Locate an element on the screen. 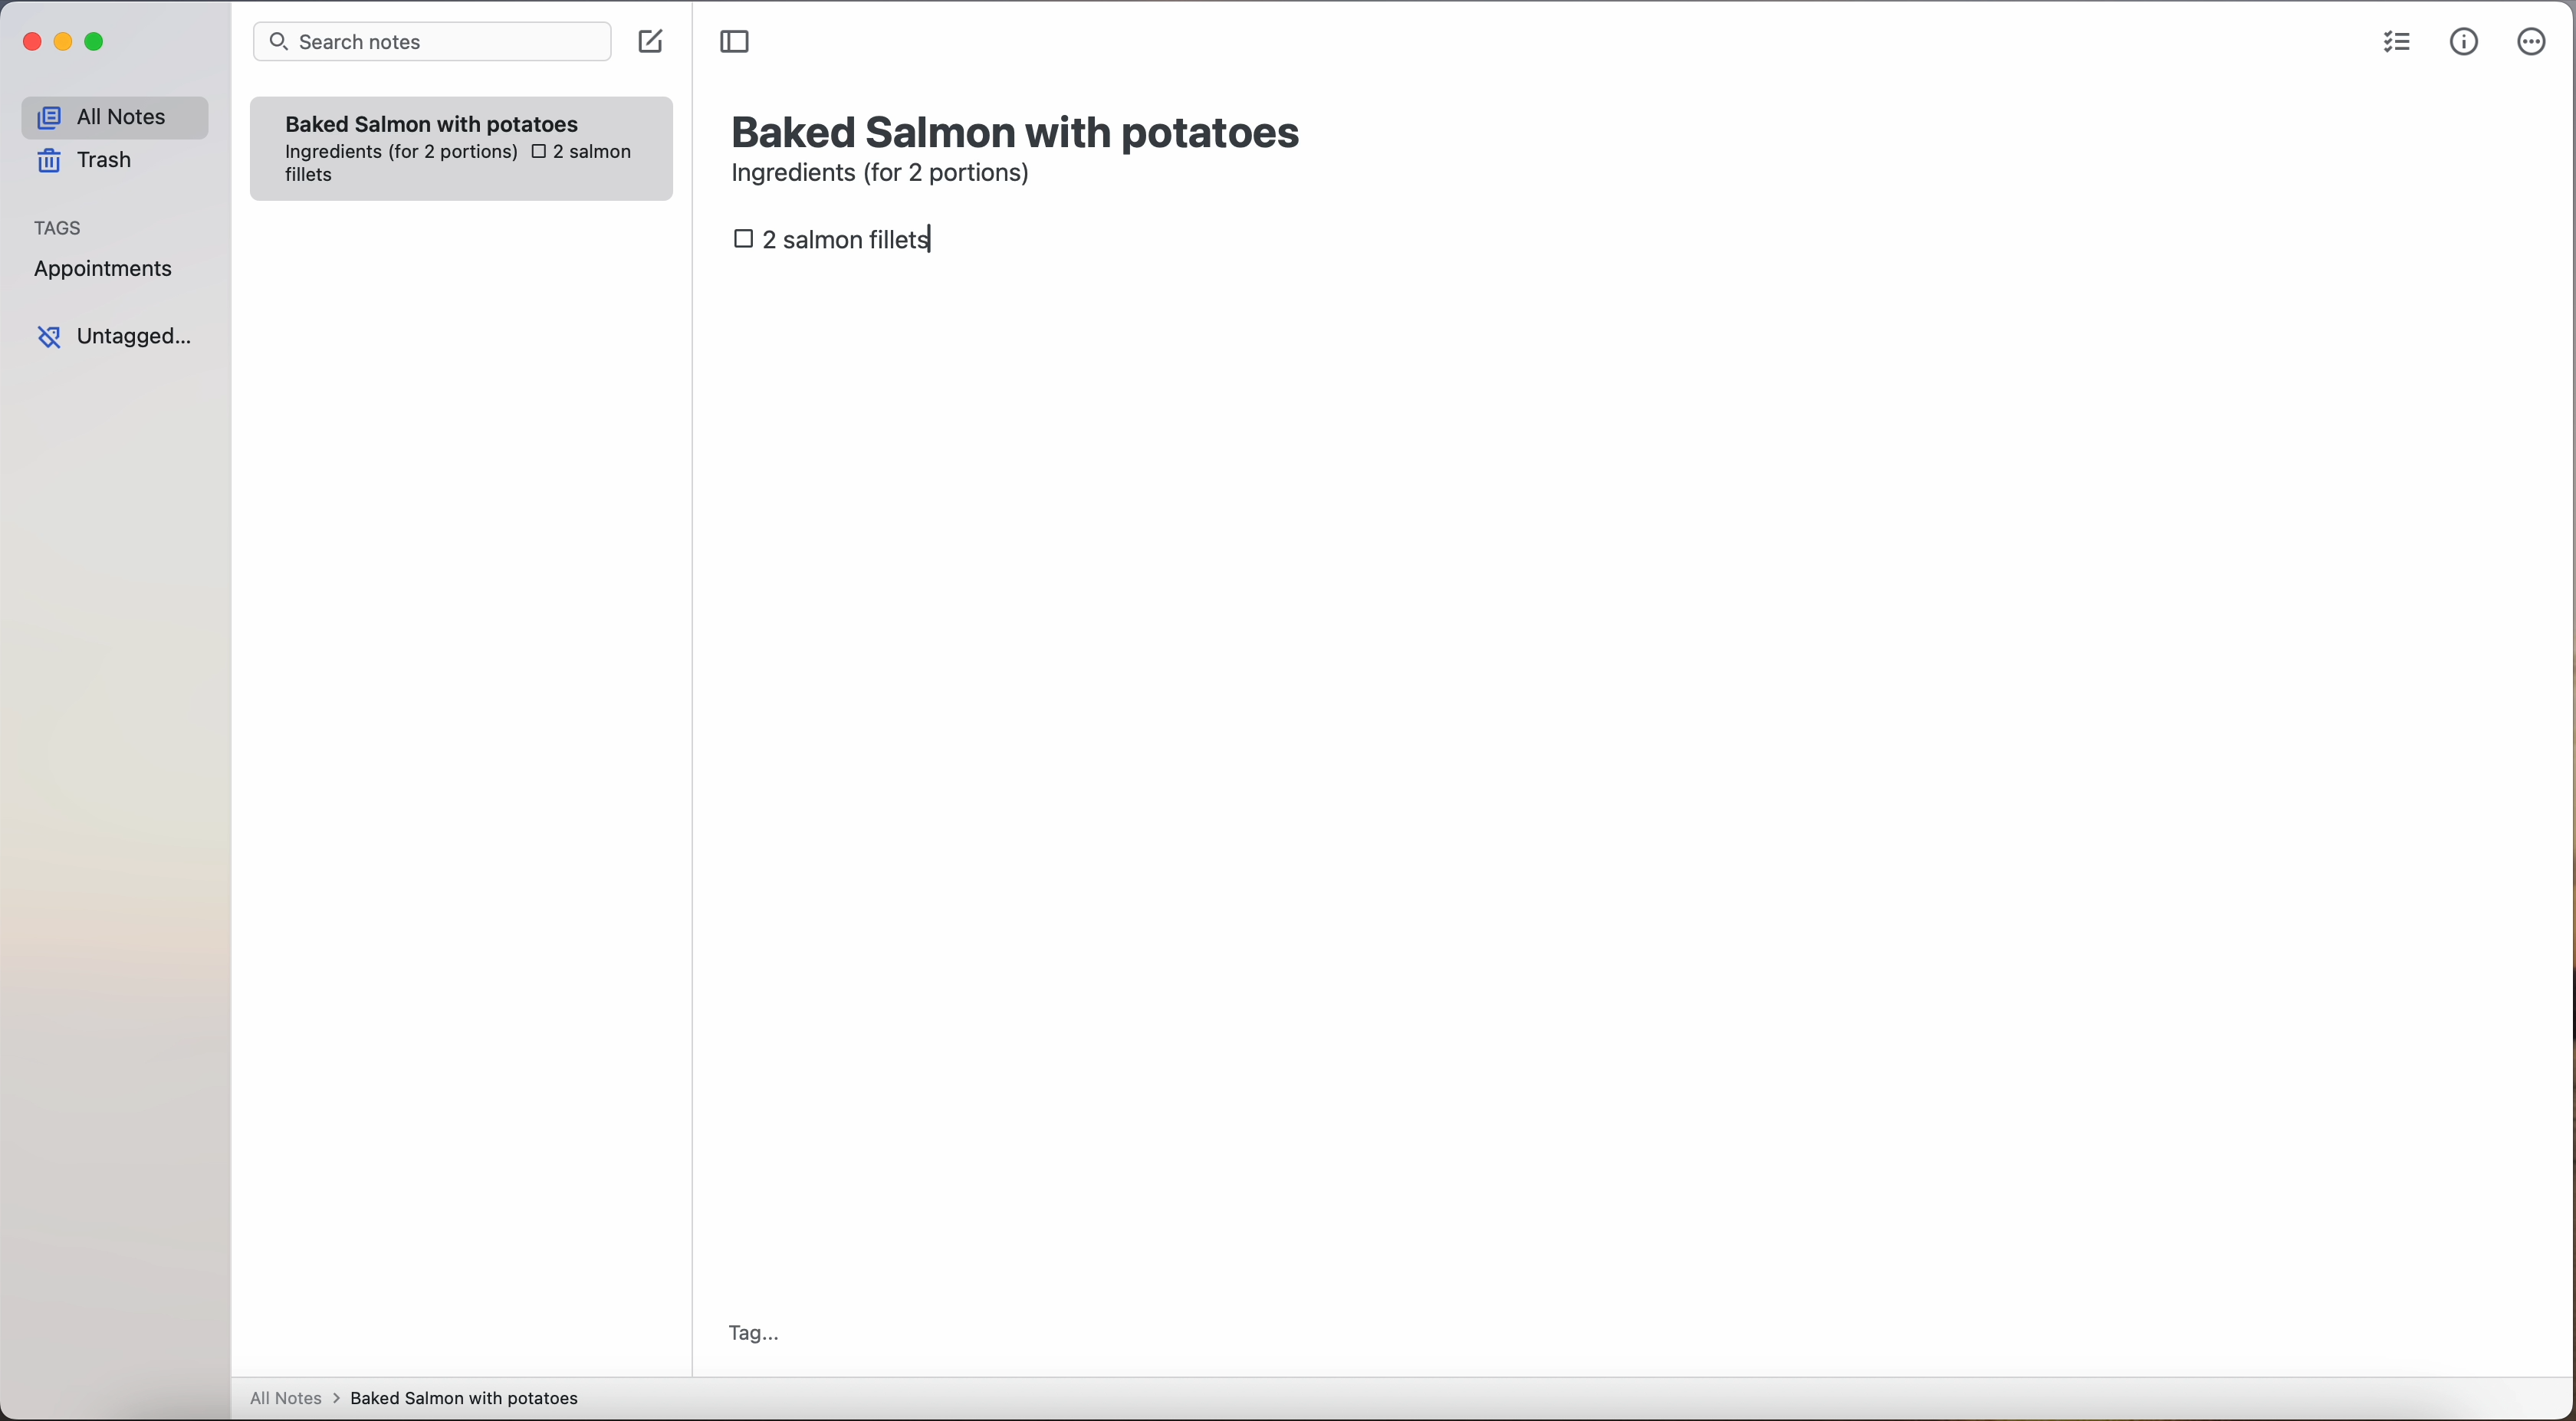 This screenshot has width=2576, height=1421. 2 salmon fillets is located at coordinates (839, 243).